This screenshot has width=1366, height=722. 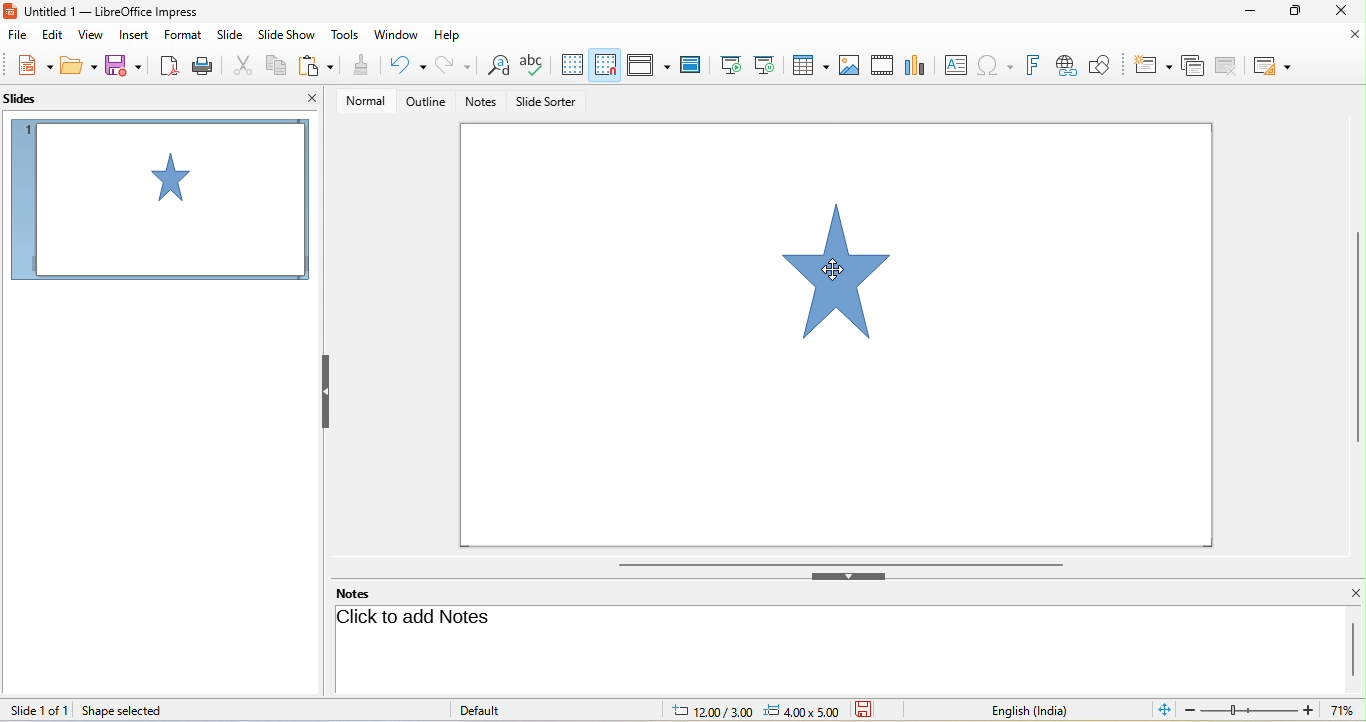 I want to click on slideshow, so click(x=286, y=36).